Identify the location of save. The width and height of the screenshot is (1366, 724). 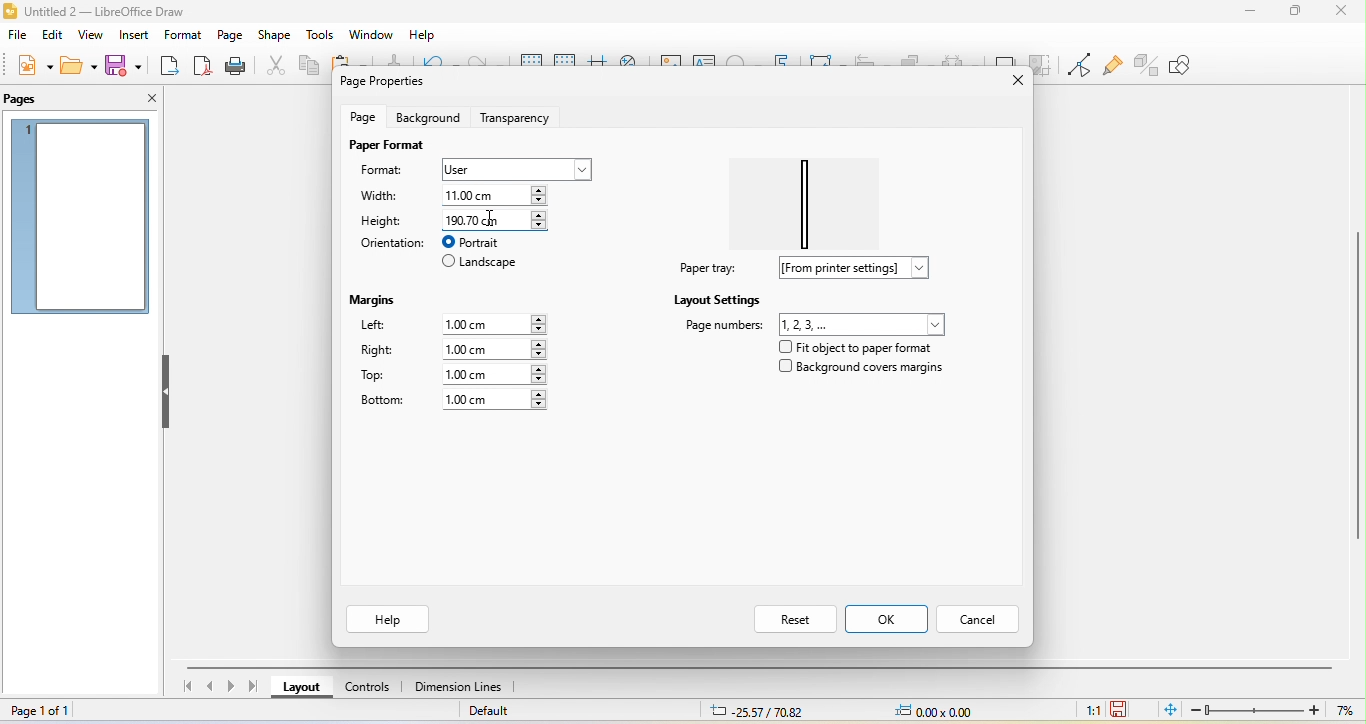
(127, 64).